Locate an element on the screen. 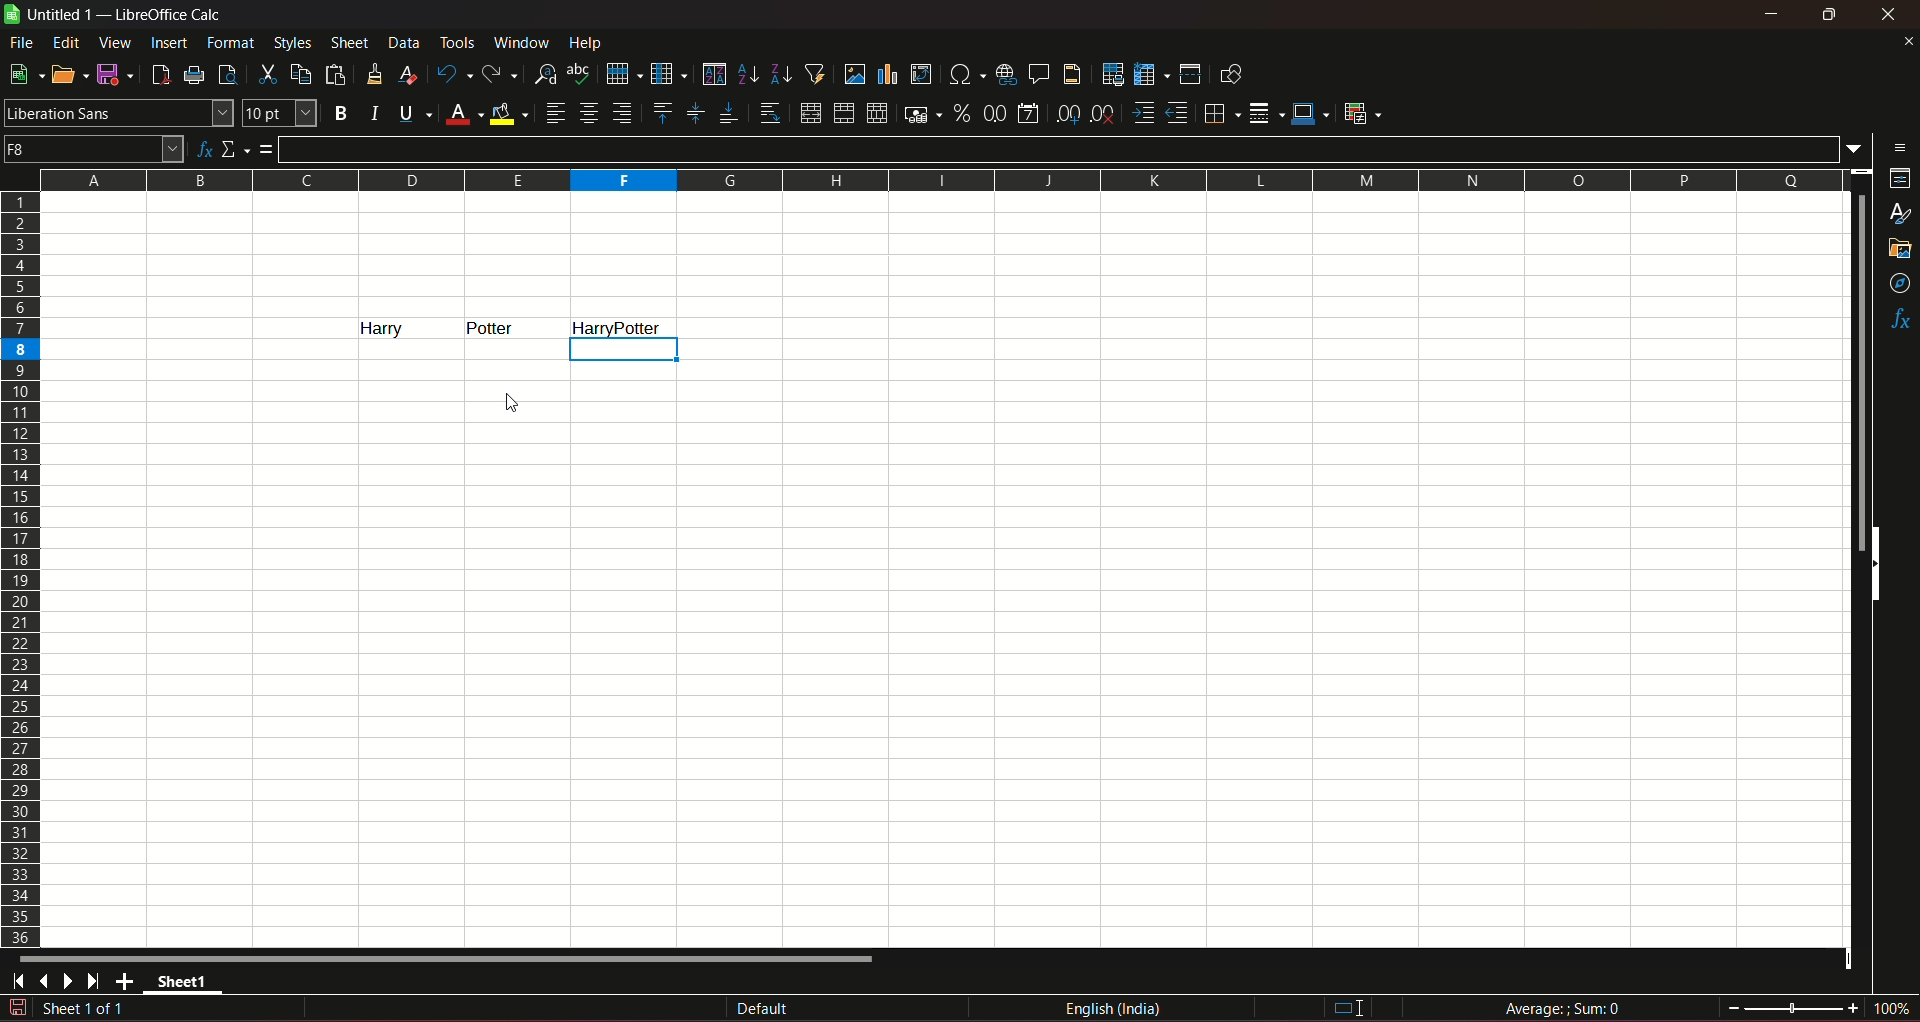  insert special character is located at coordinates (964, 72).